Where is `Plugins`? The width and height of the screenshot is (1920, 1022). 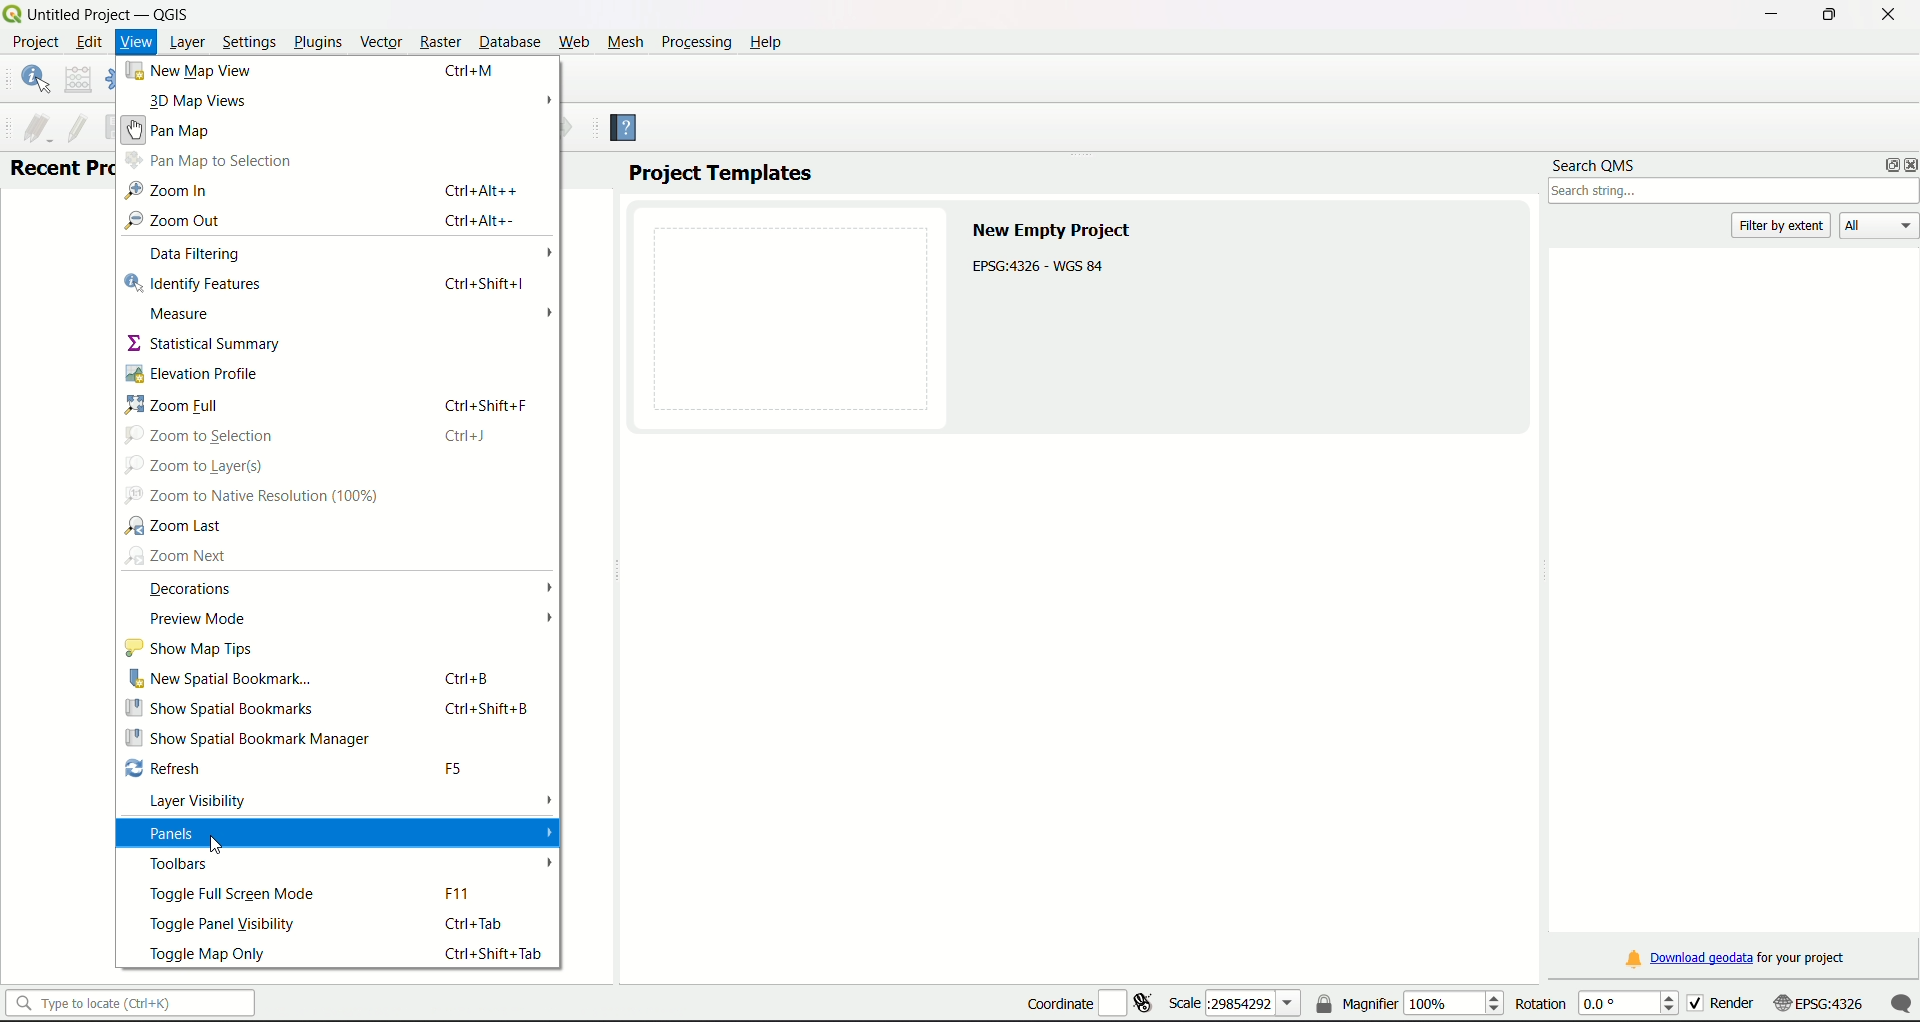
Plugins is located at coordinates (317, 42).